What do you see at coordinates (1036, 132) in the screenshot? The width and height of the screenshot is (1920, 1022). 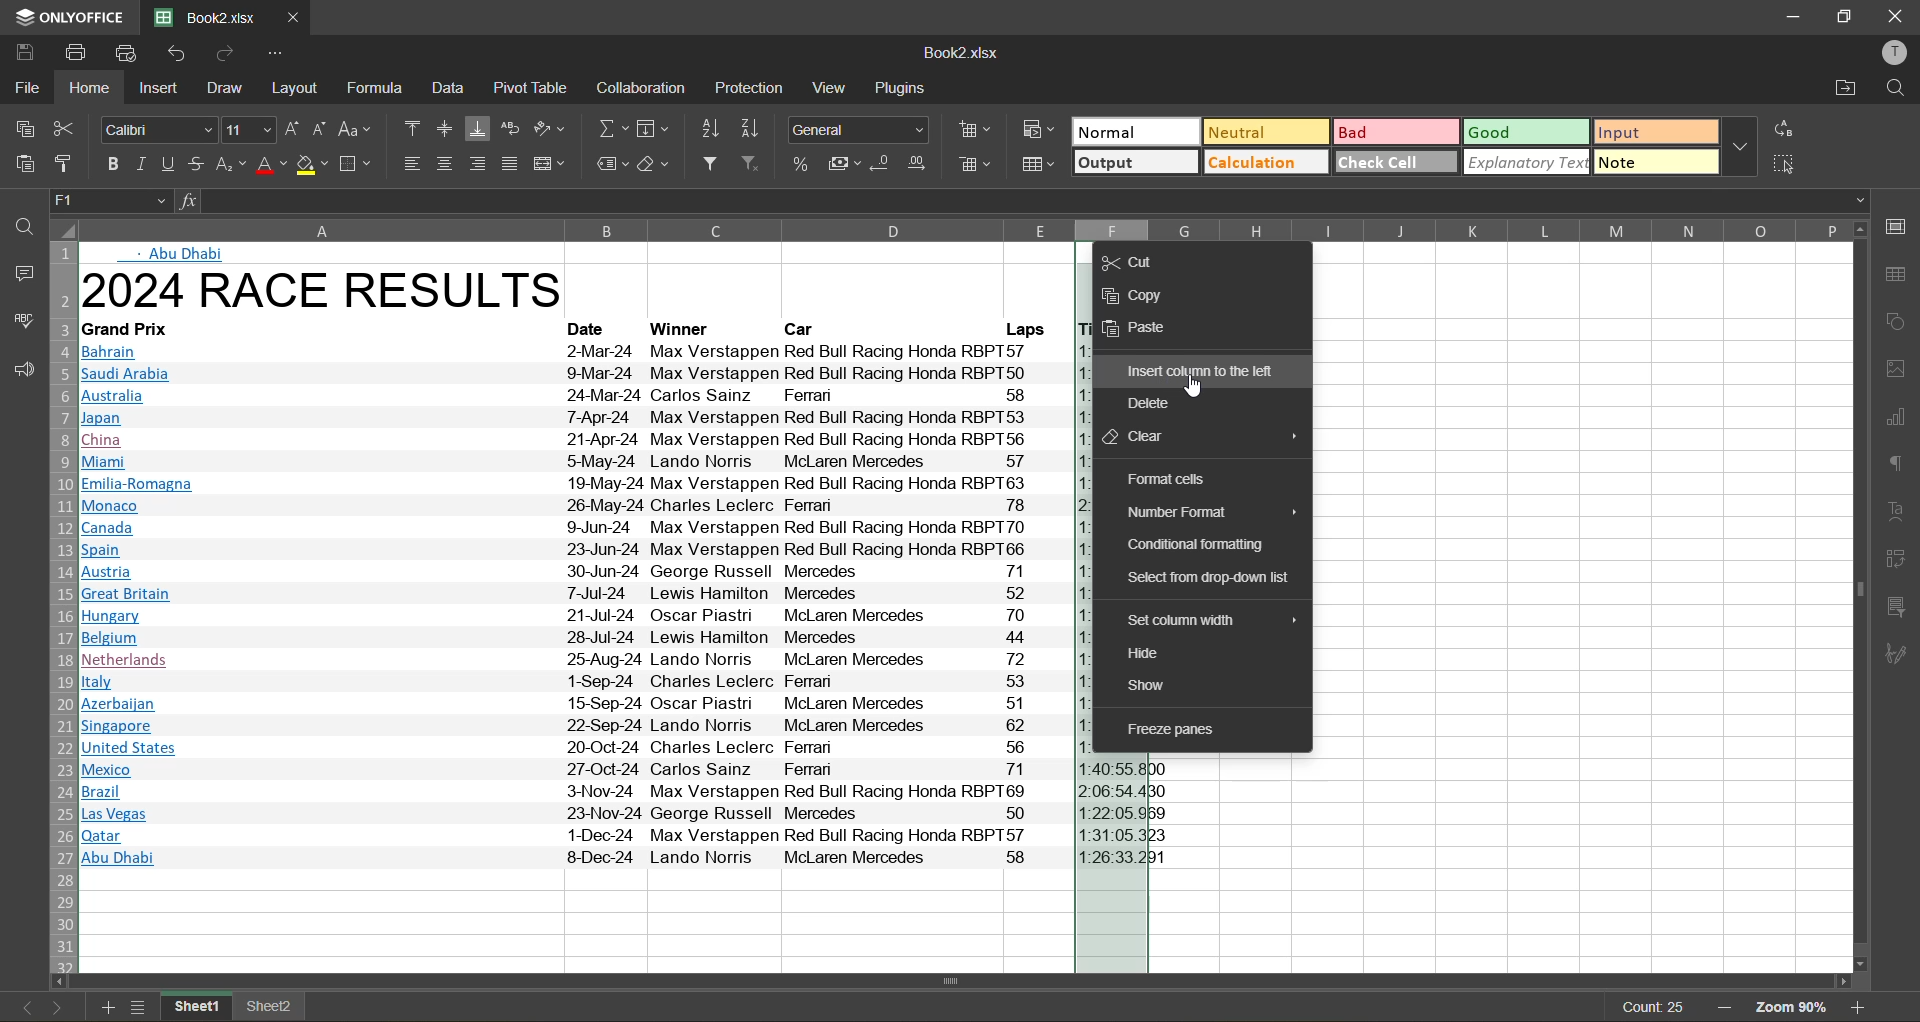 I see `conditional formatting` at bounding box center [1036, 132].